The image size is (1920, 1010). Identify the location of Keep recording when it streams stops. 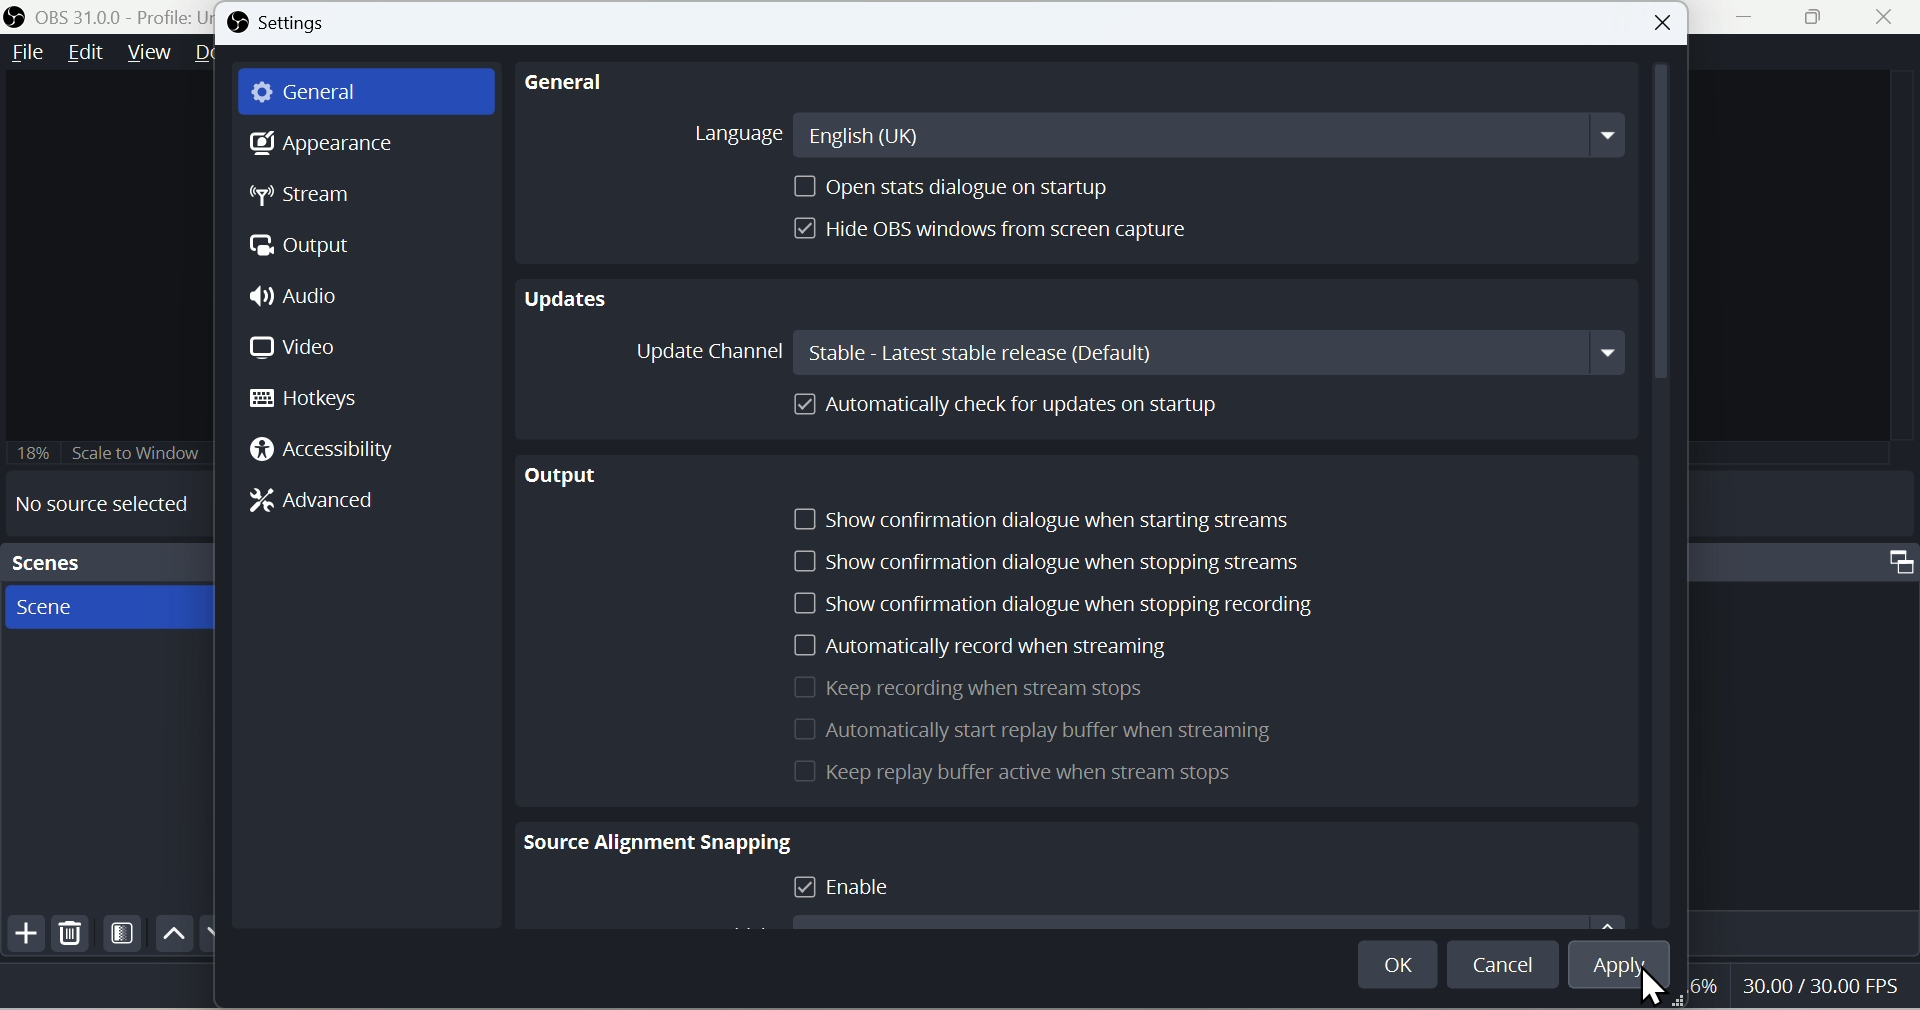
(971, 687).